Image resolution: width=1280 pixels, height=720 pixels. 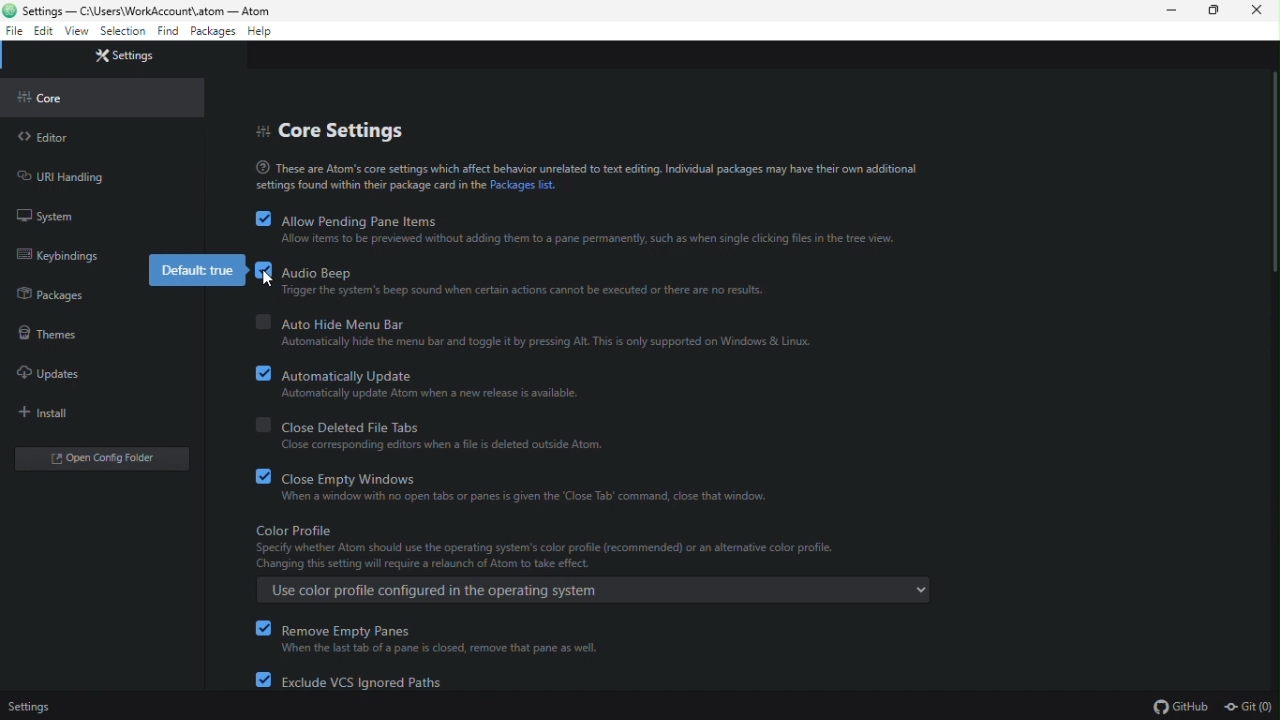 I want to click on core, so click(x=45, y=96).